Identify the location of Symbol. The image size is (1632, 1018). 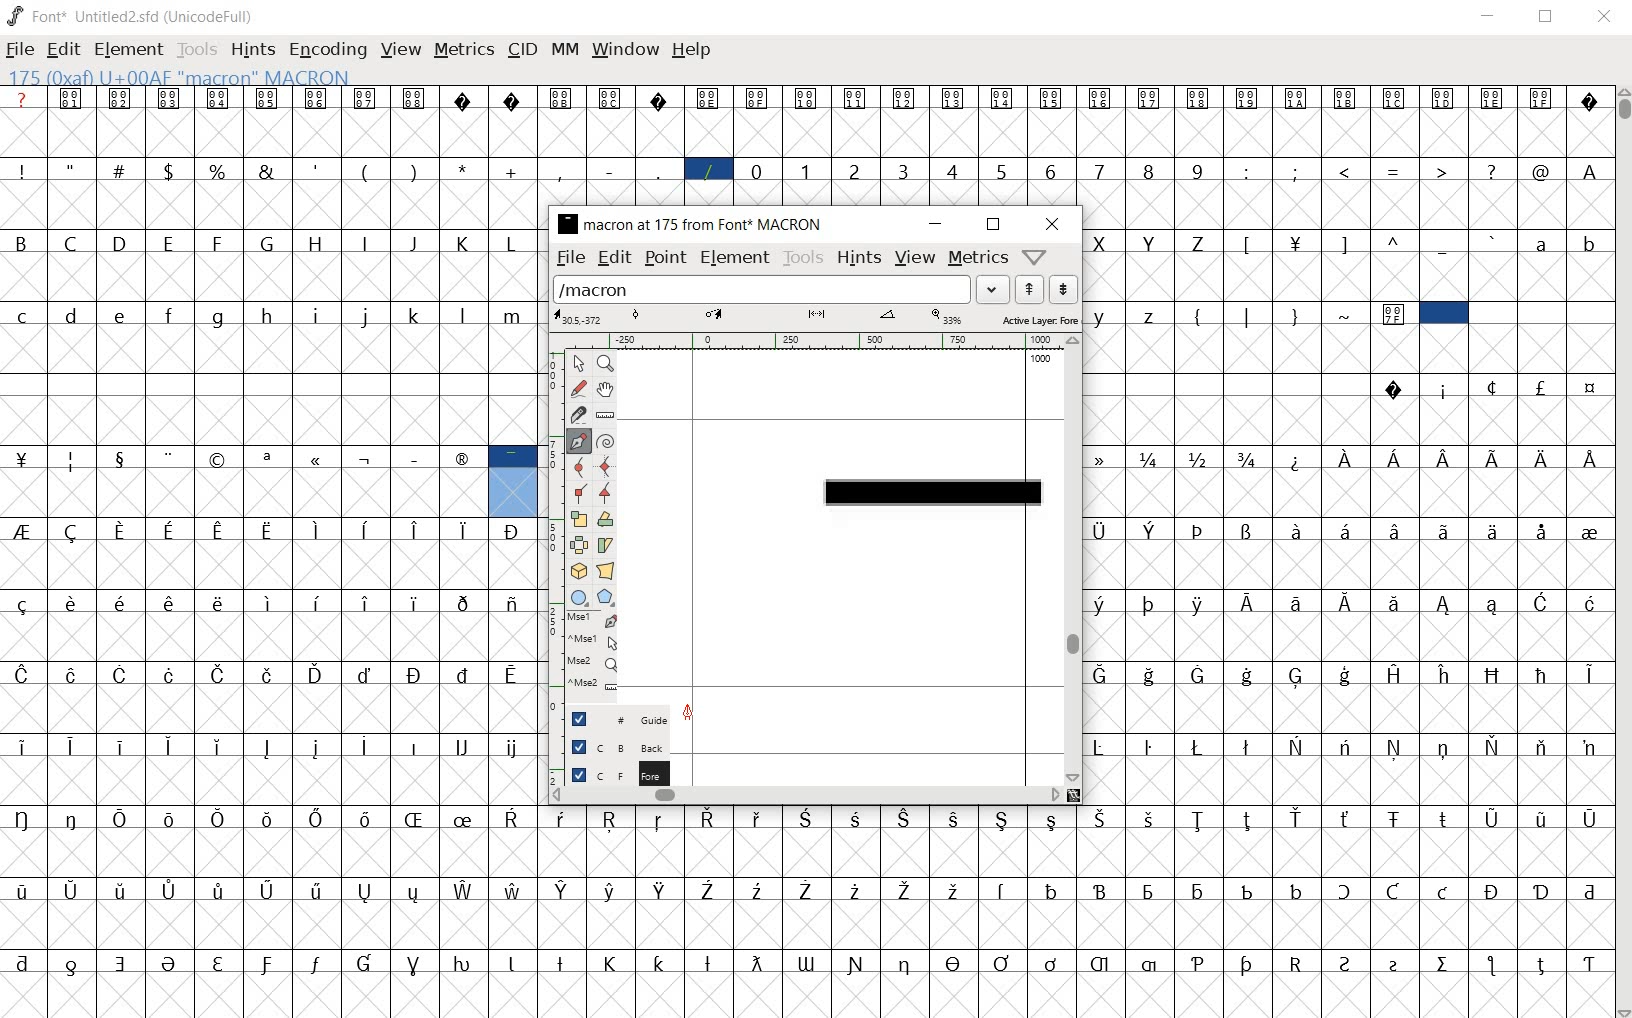
(1542, 816).